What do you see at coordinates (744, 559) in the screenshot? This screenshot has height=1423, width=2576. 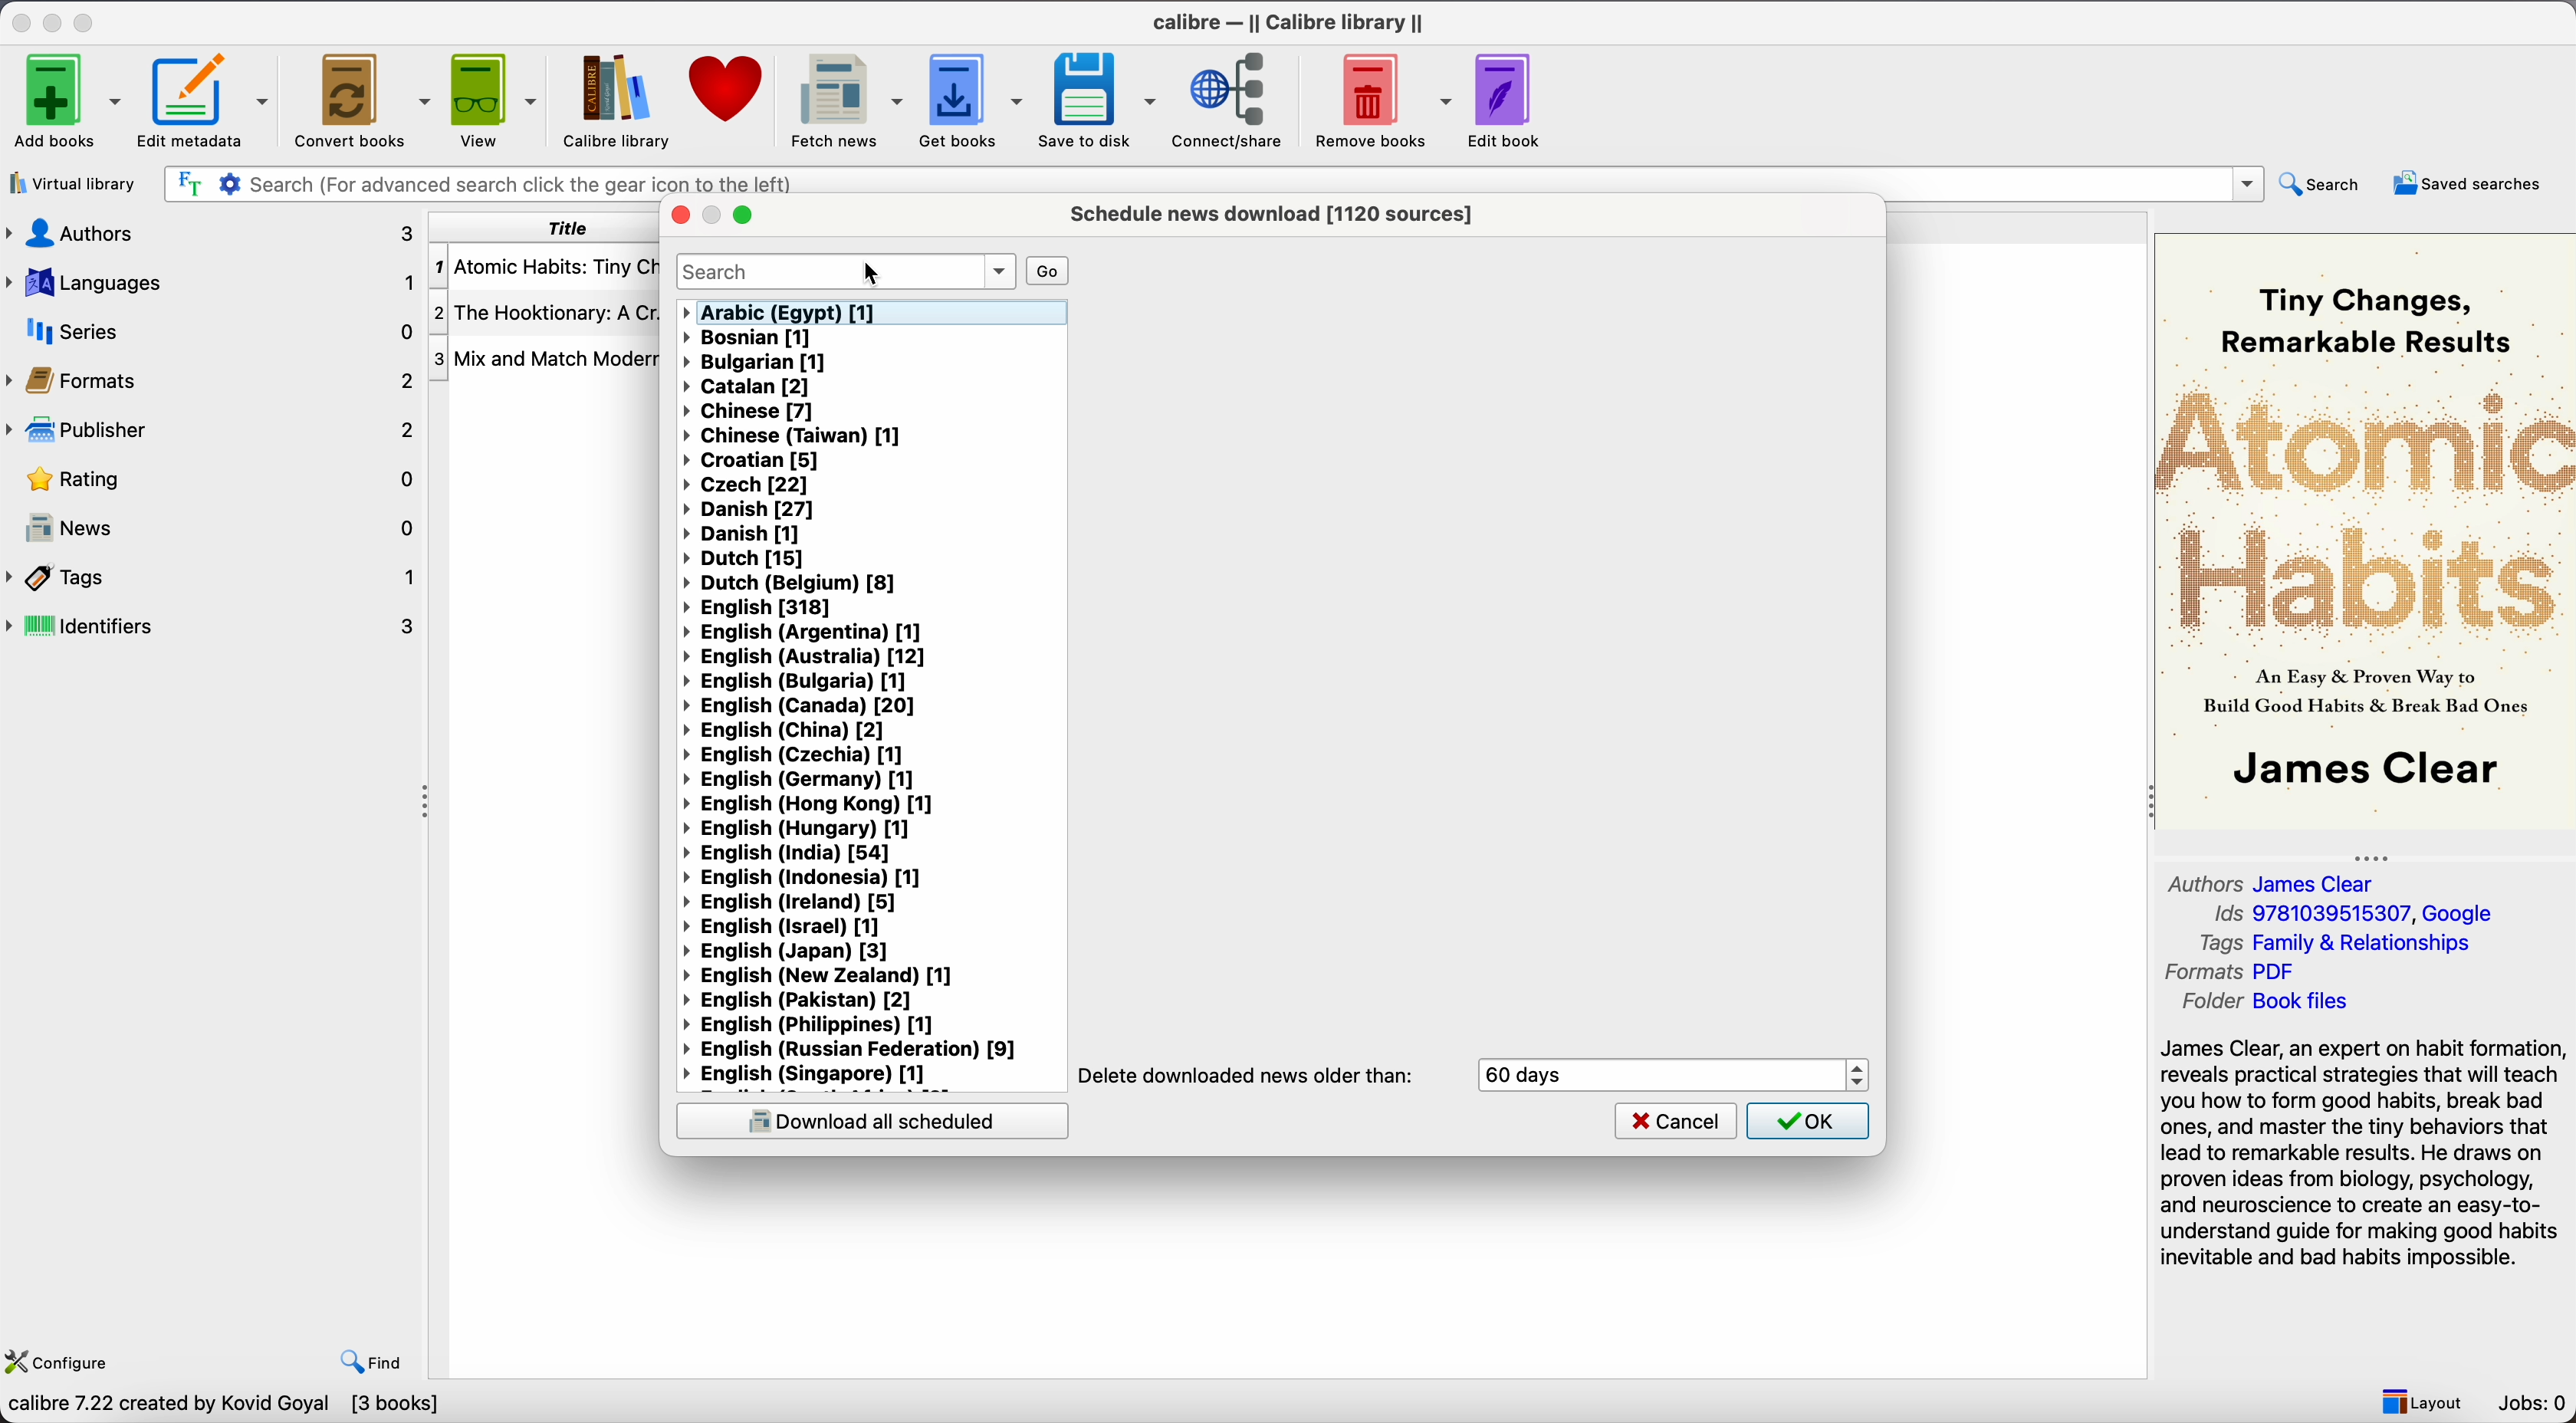 I see `Dutch [15]` at bounding box center [744, 559].